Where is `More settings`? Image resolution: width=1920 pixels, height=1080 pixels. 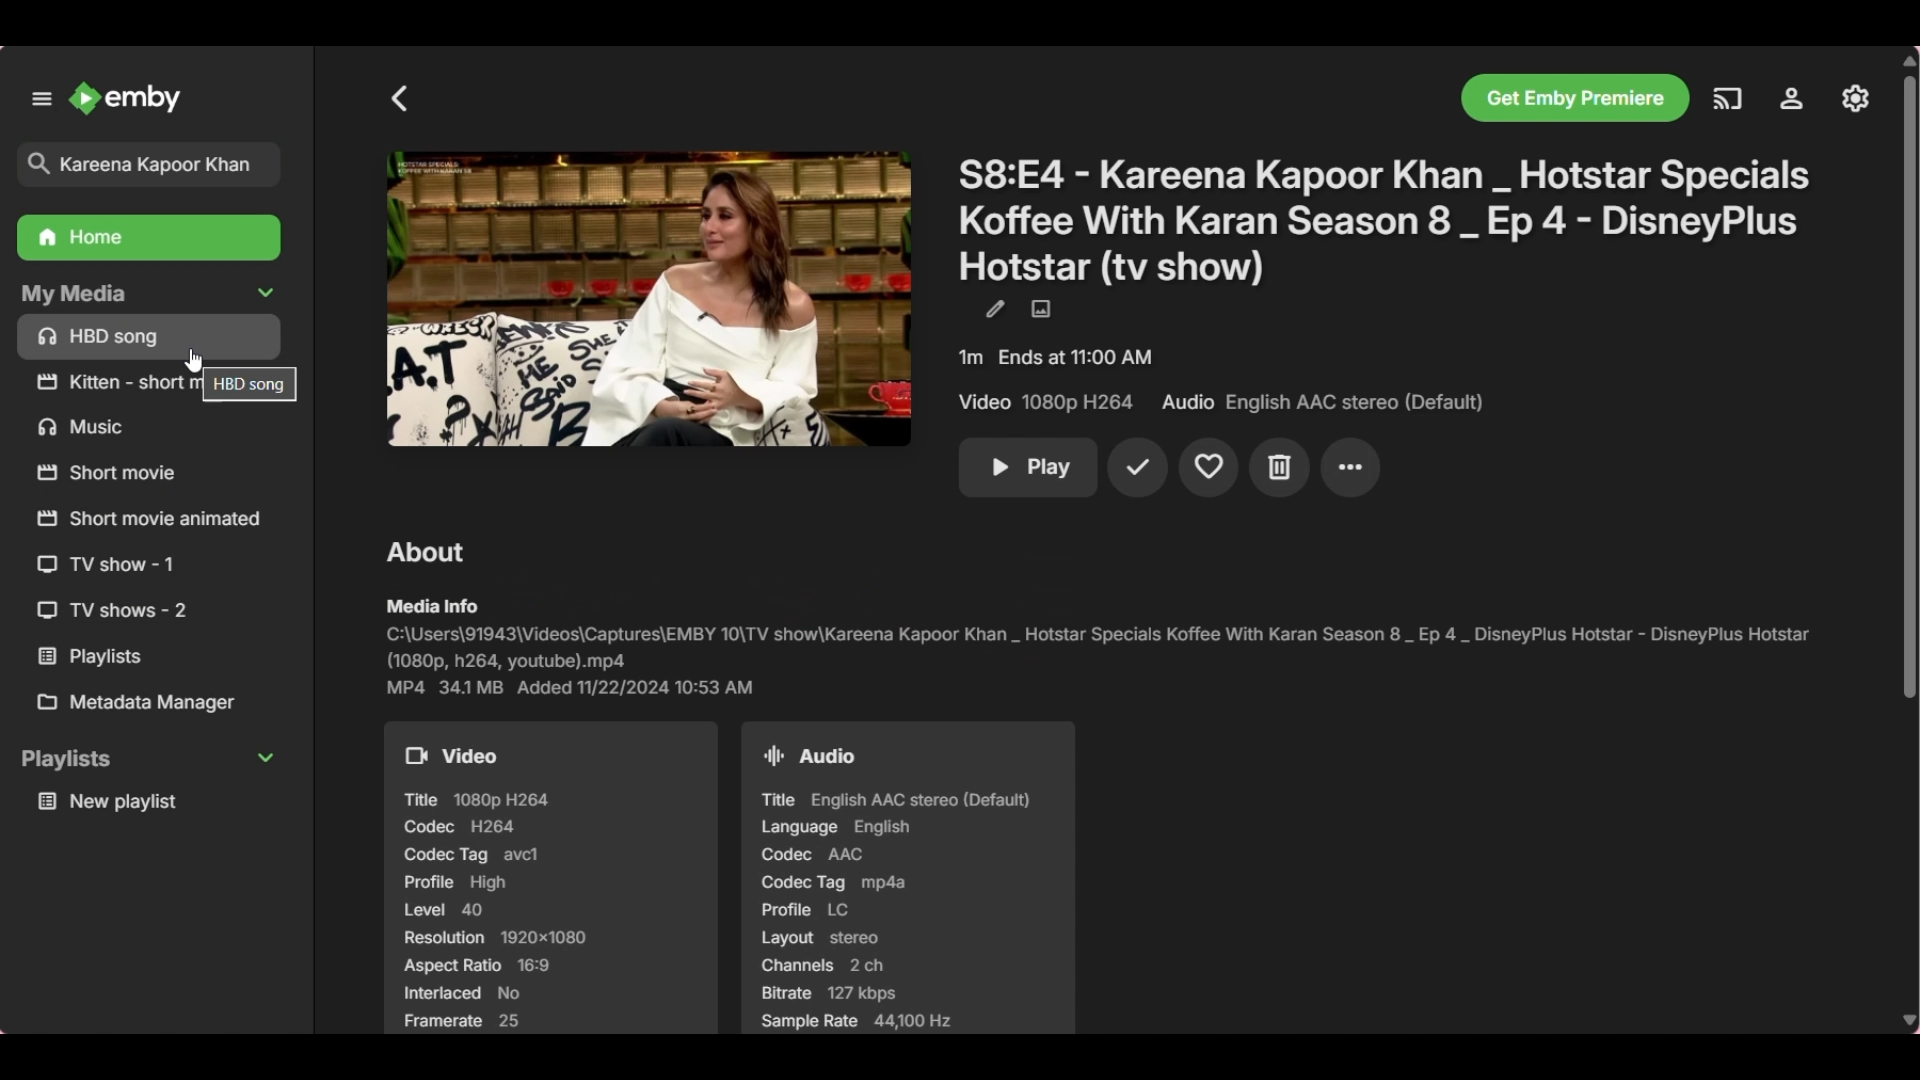 More settings is located at coordinates (1350, 468).